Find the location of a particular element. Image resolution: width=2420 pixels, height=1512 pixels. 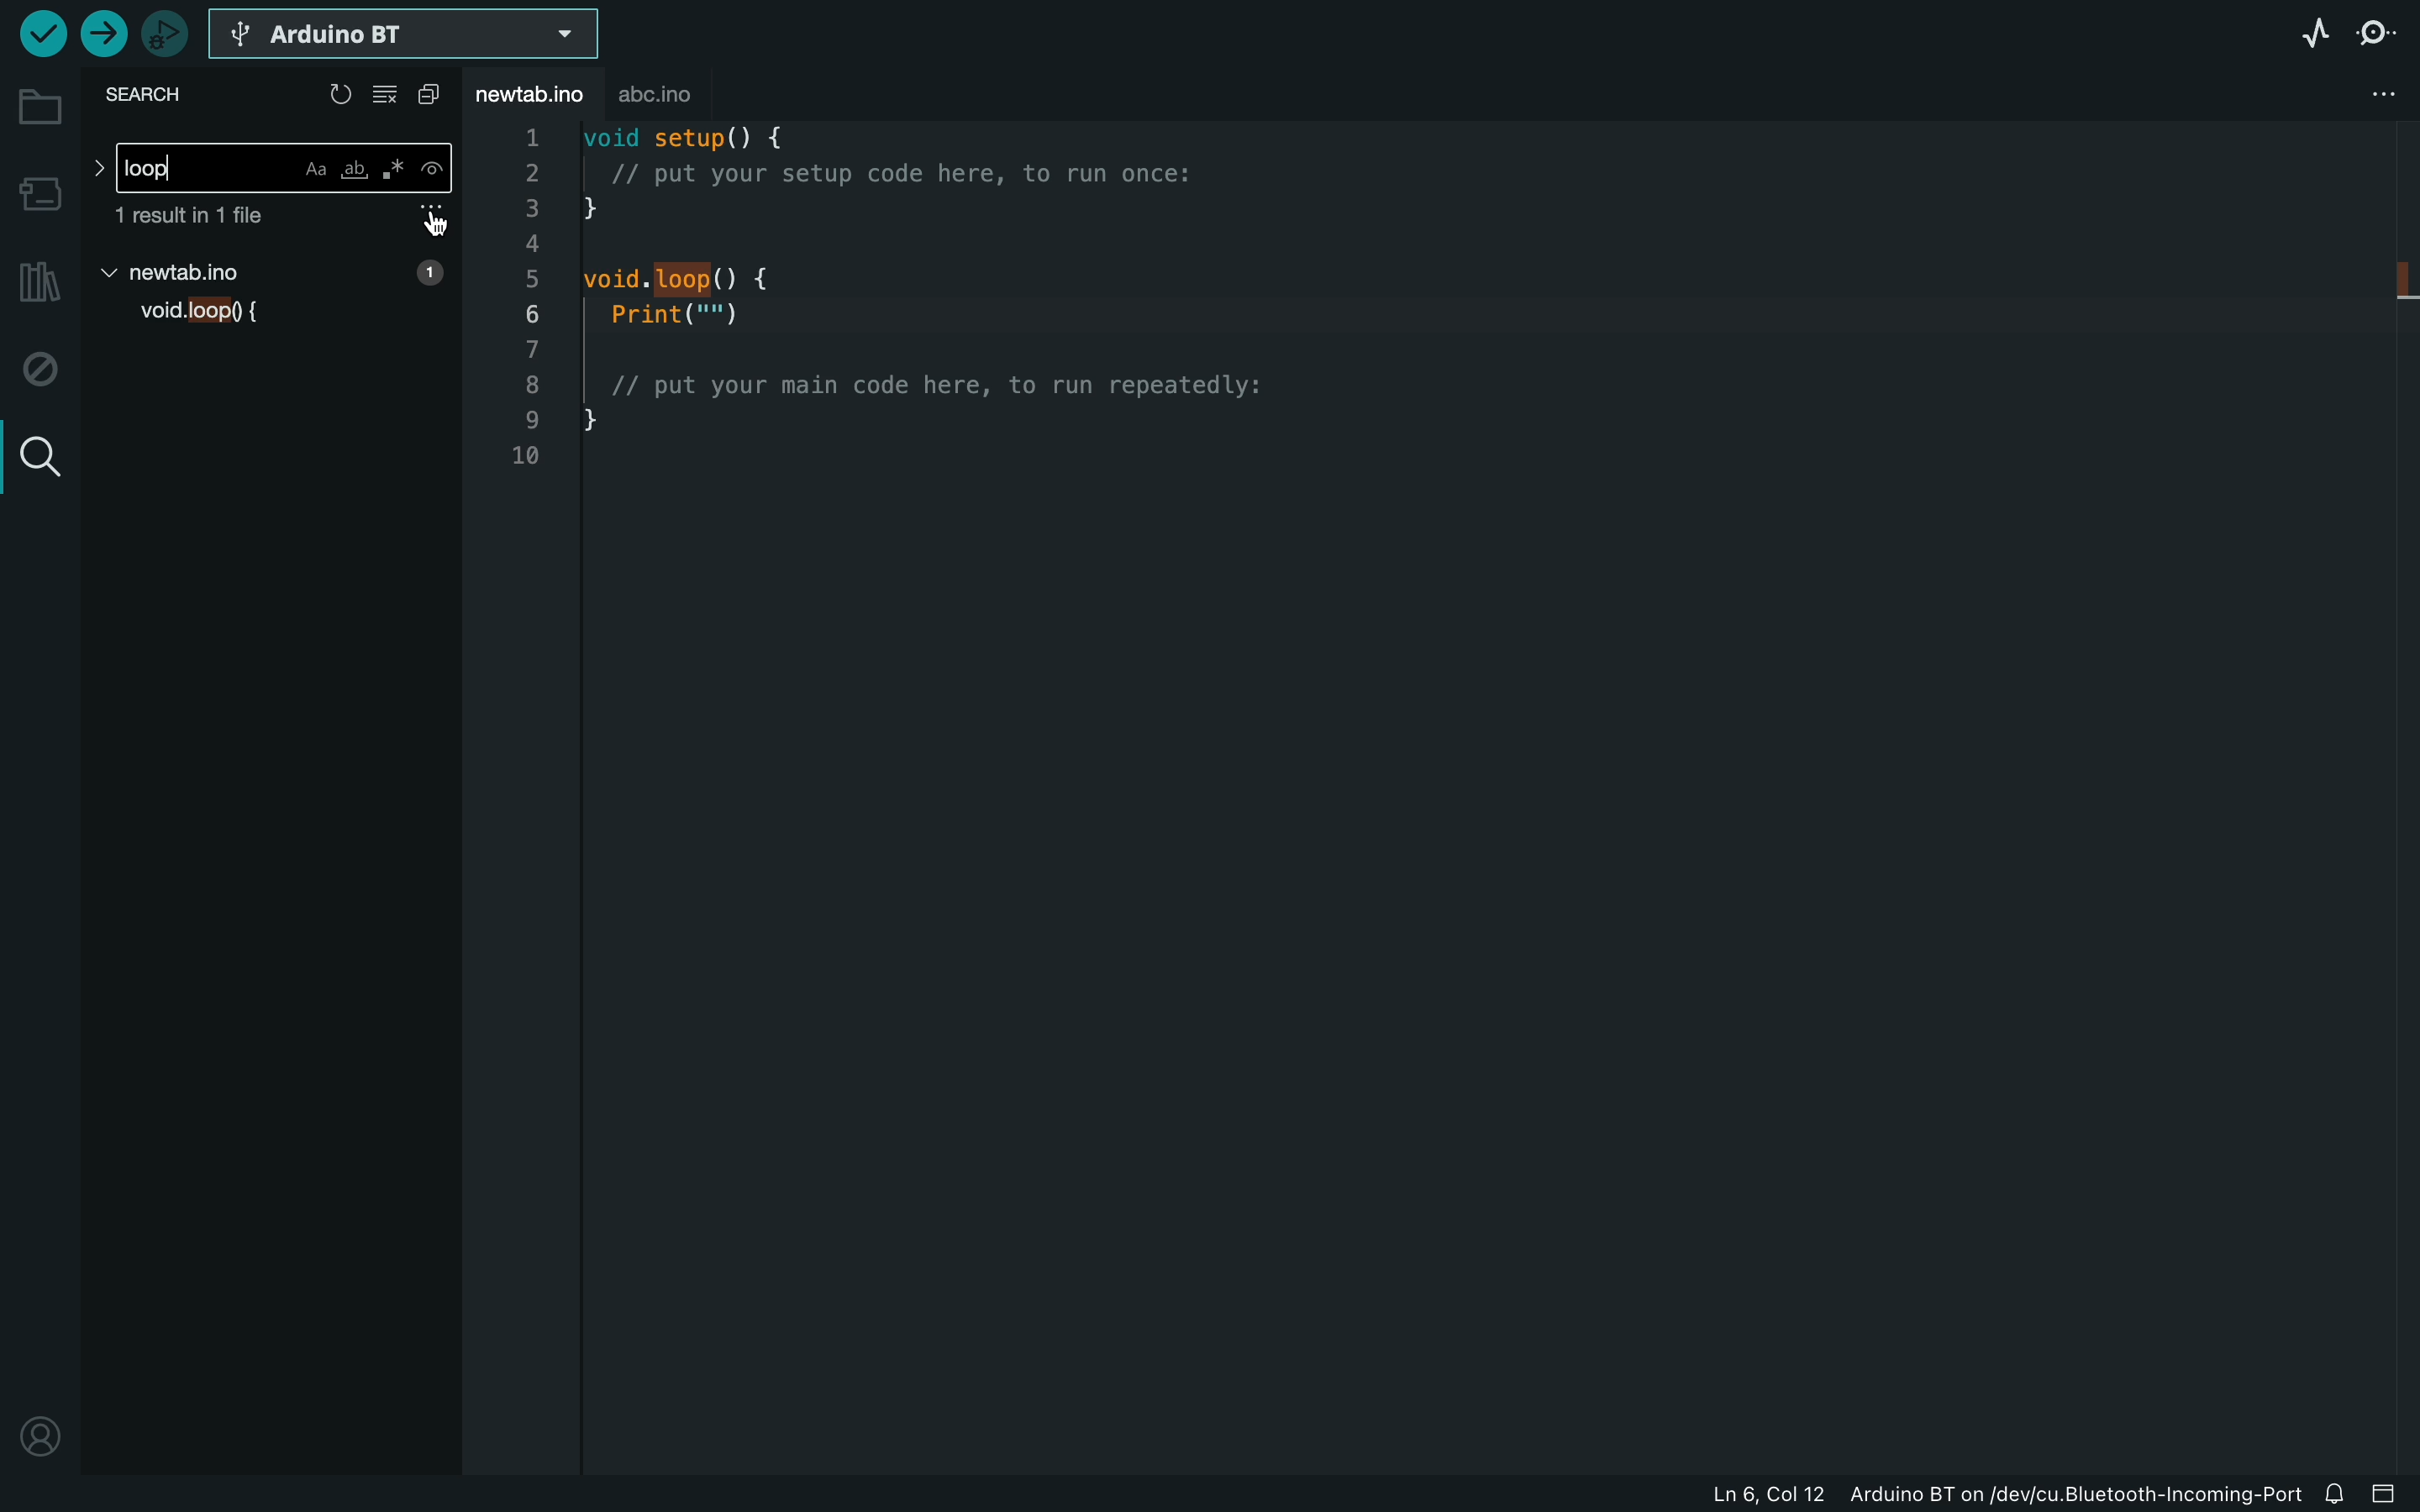

library manager is located at coordinates (35, 286).